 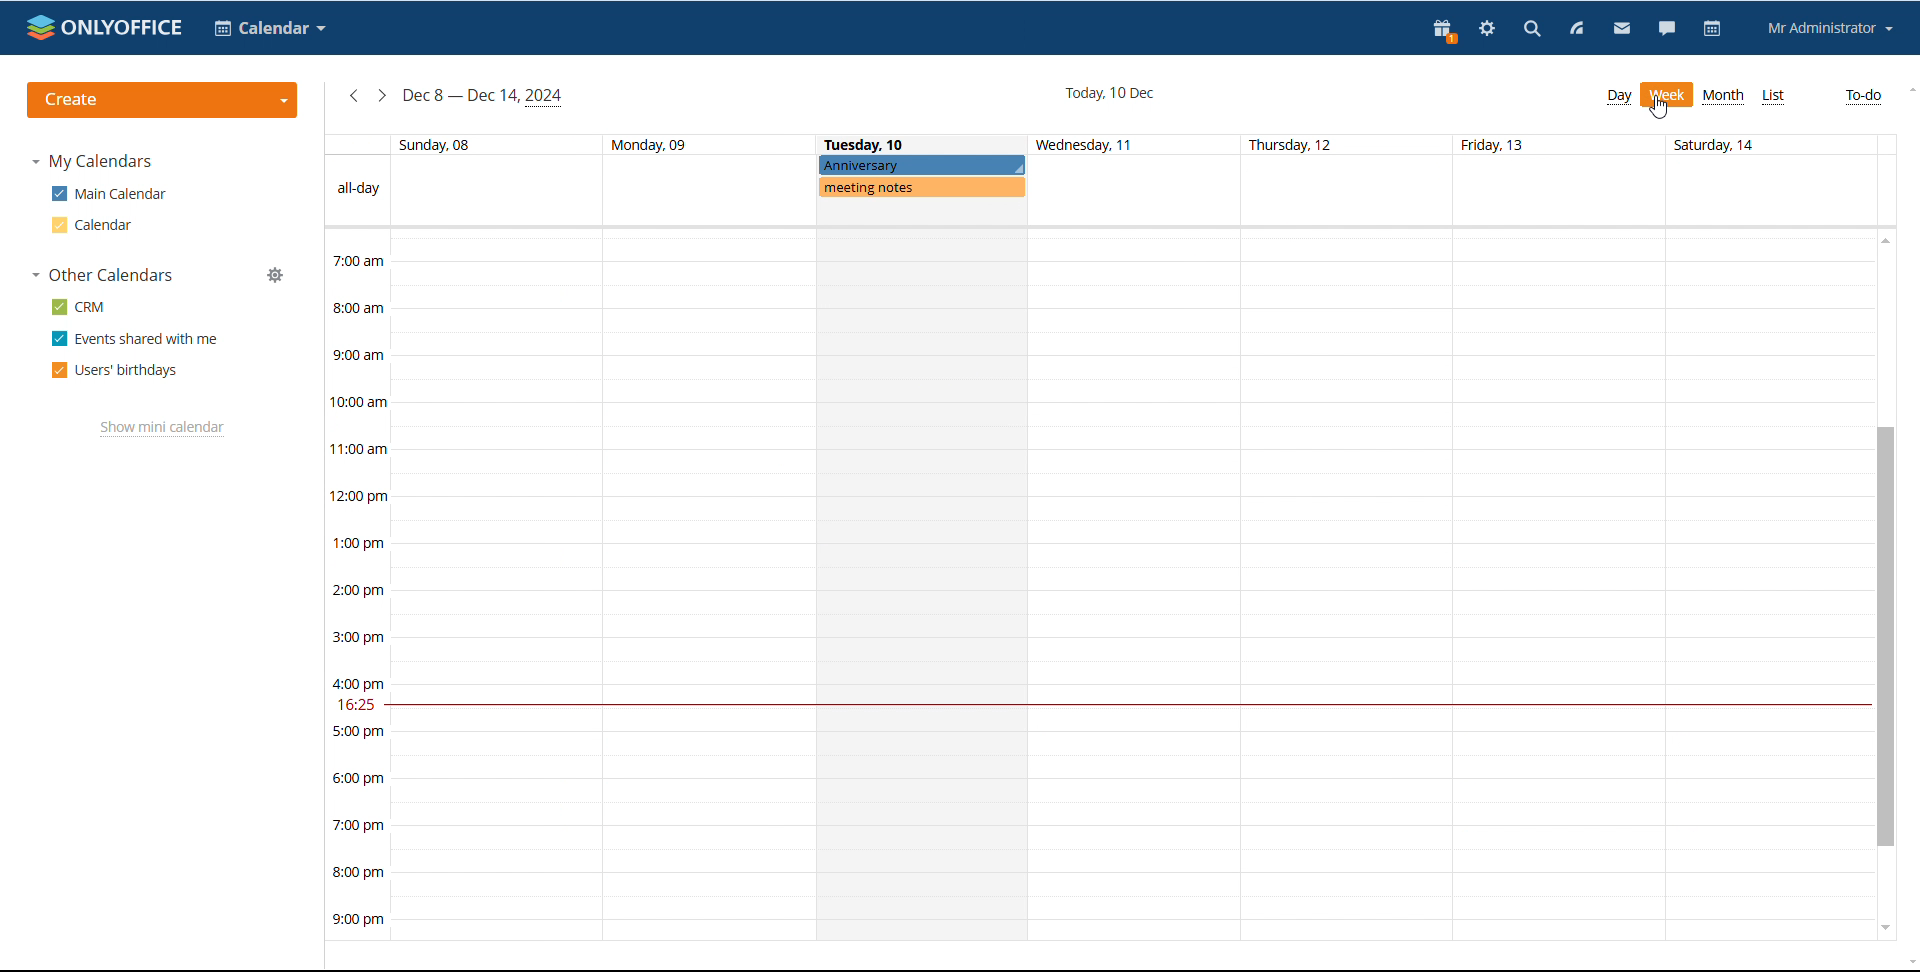 I want to click on present, so click(x=1441, y=30).